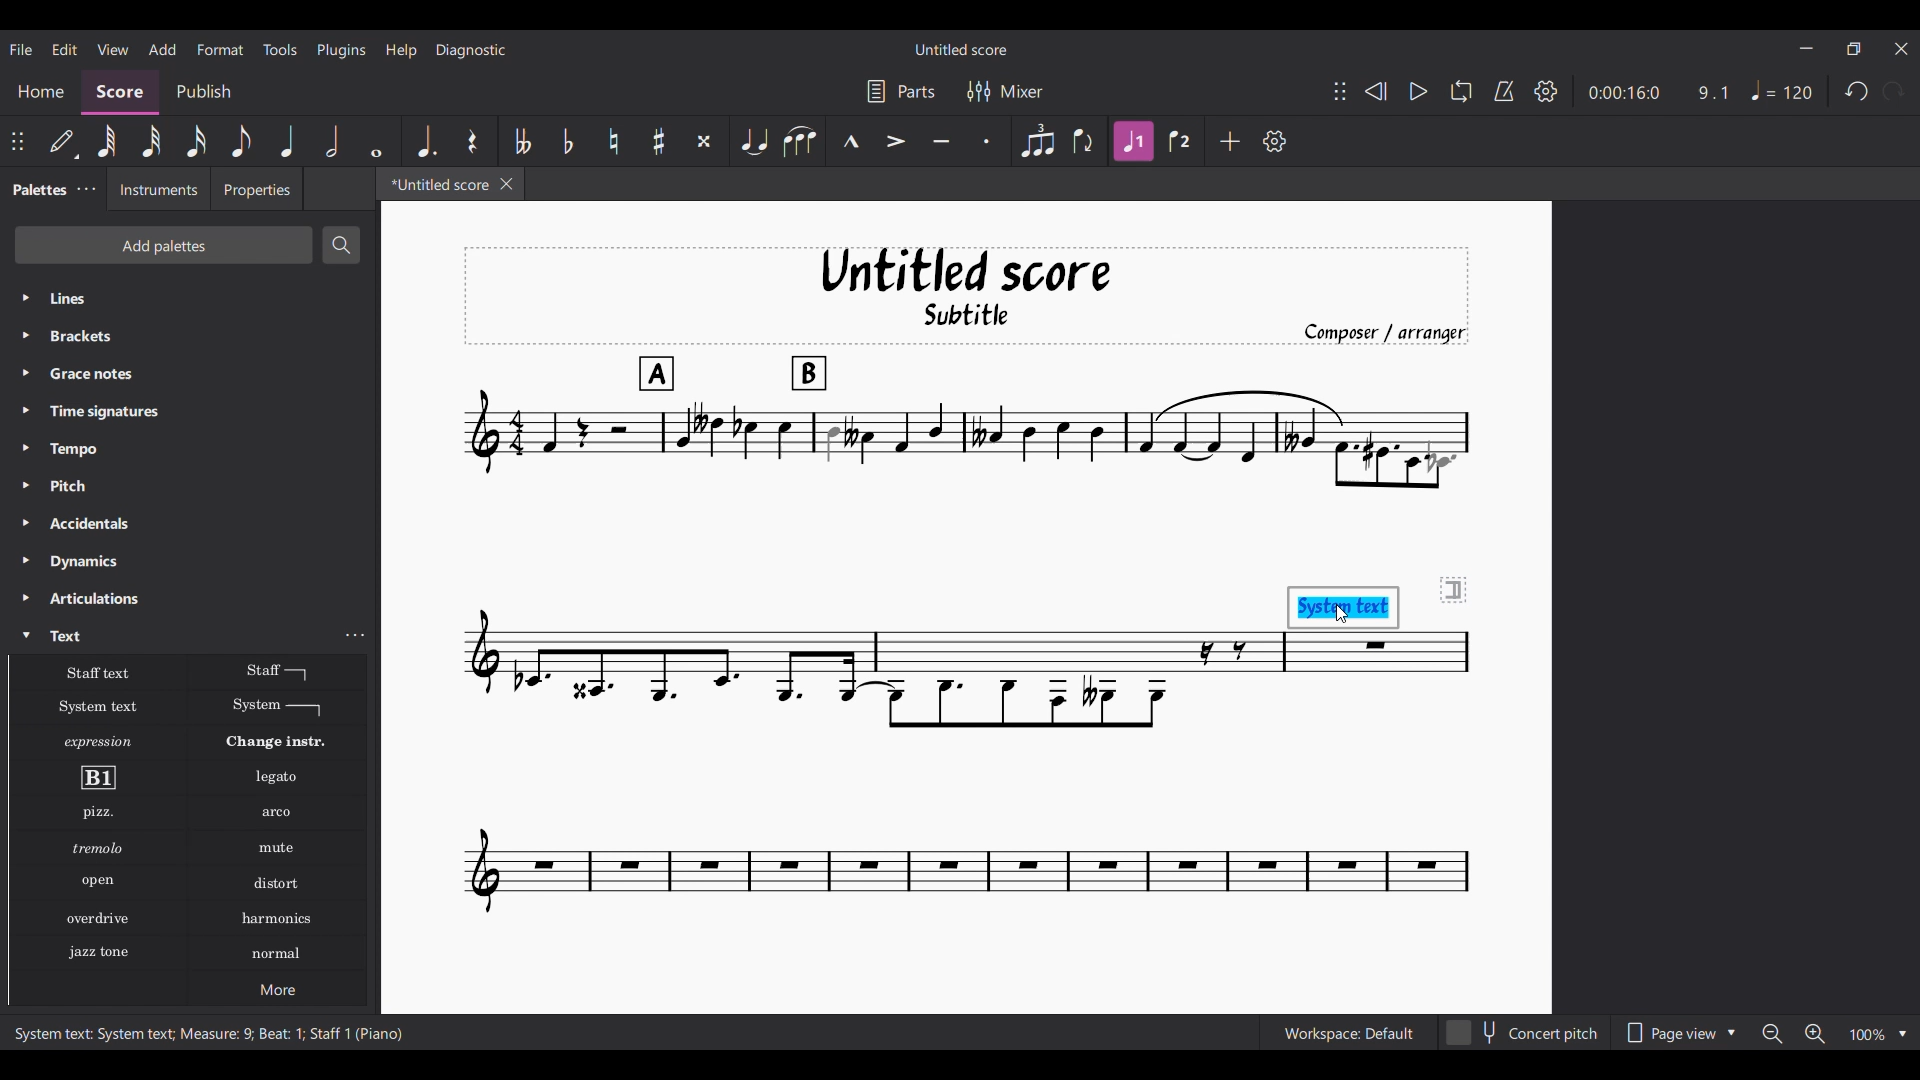  Describe the element at coordinates (753, 140) in the screenshot. I see `Tie` at that location.